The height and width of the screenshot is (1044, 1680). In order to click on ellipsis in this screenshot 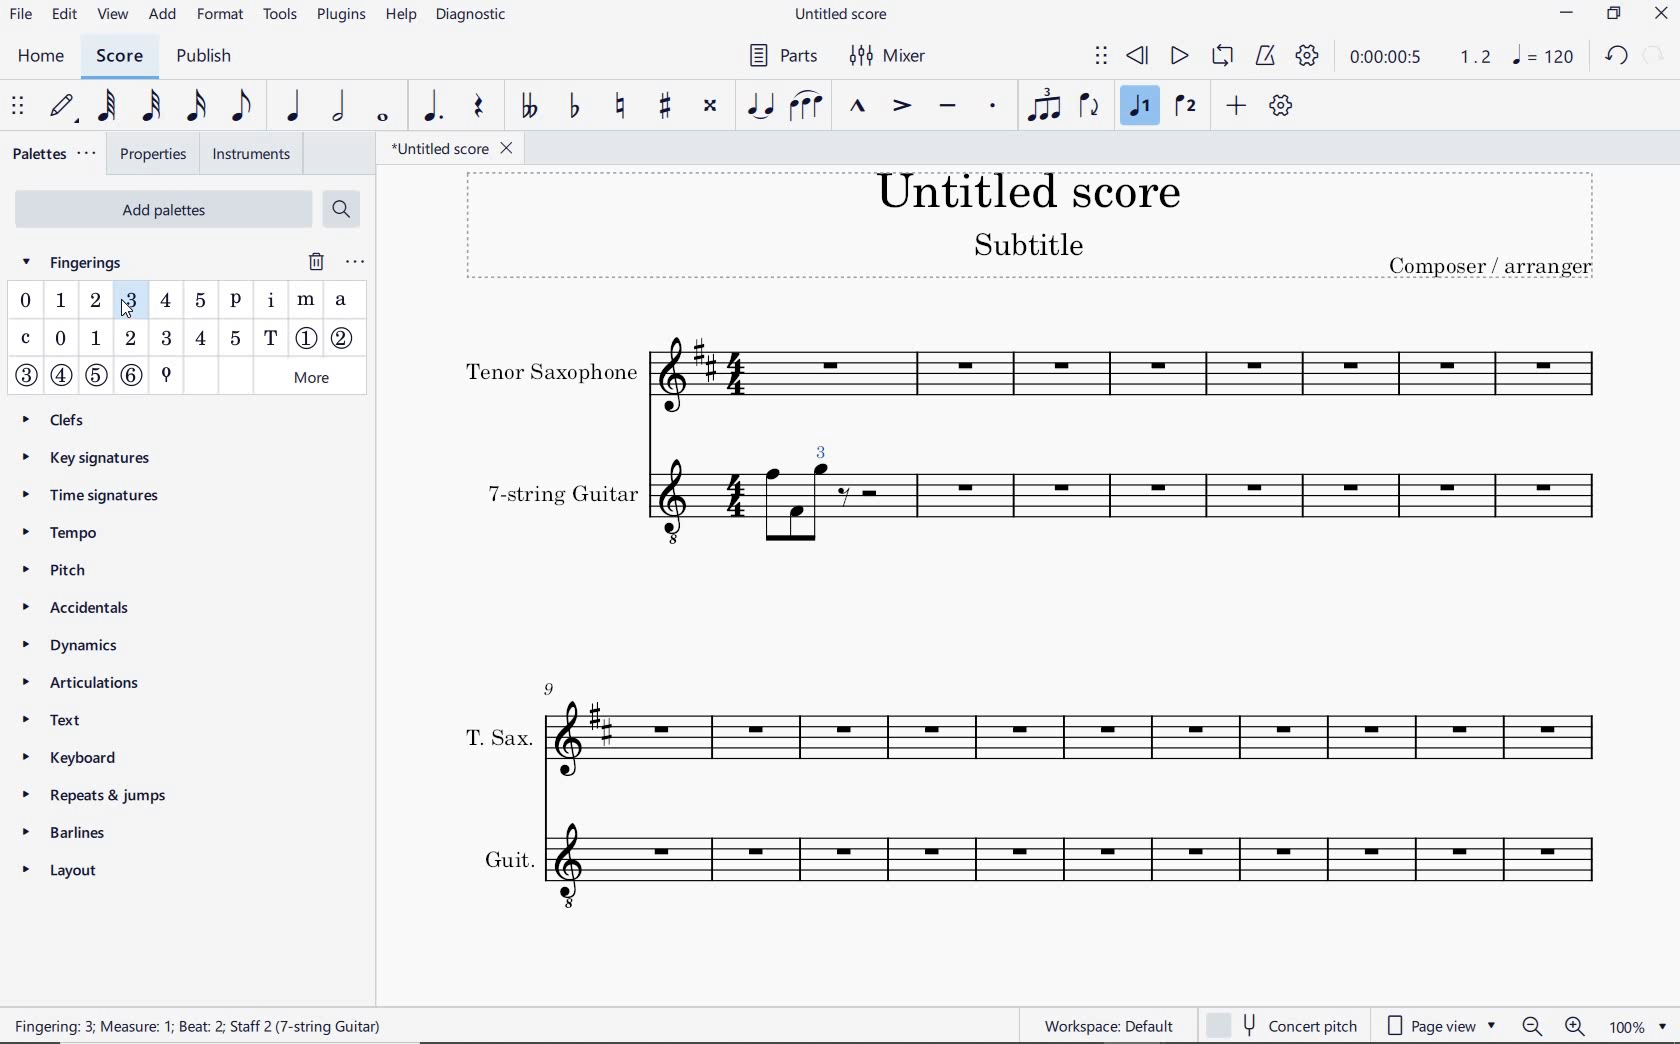, I will do `click(354, 262)`.